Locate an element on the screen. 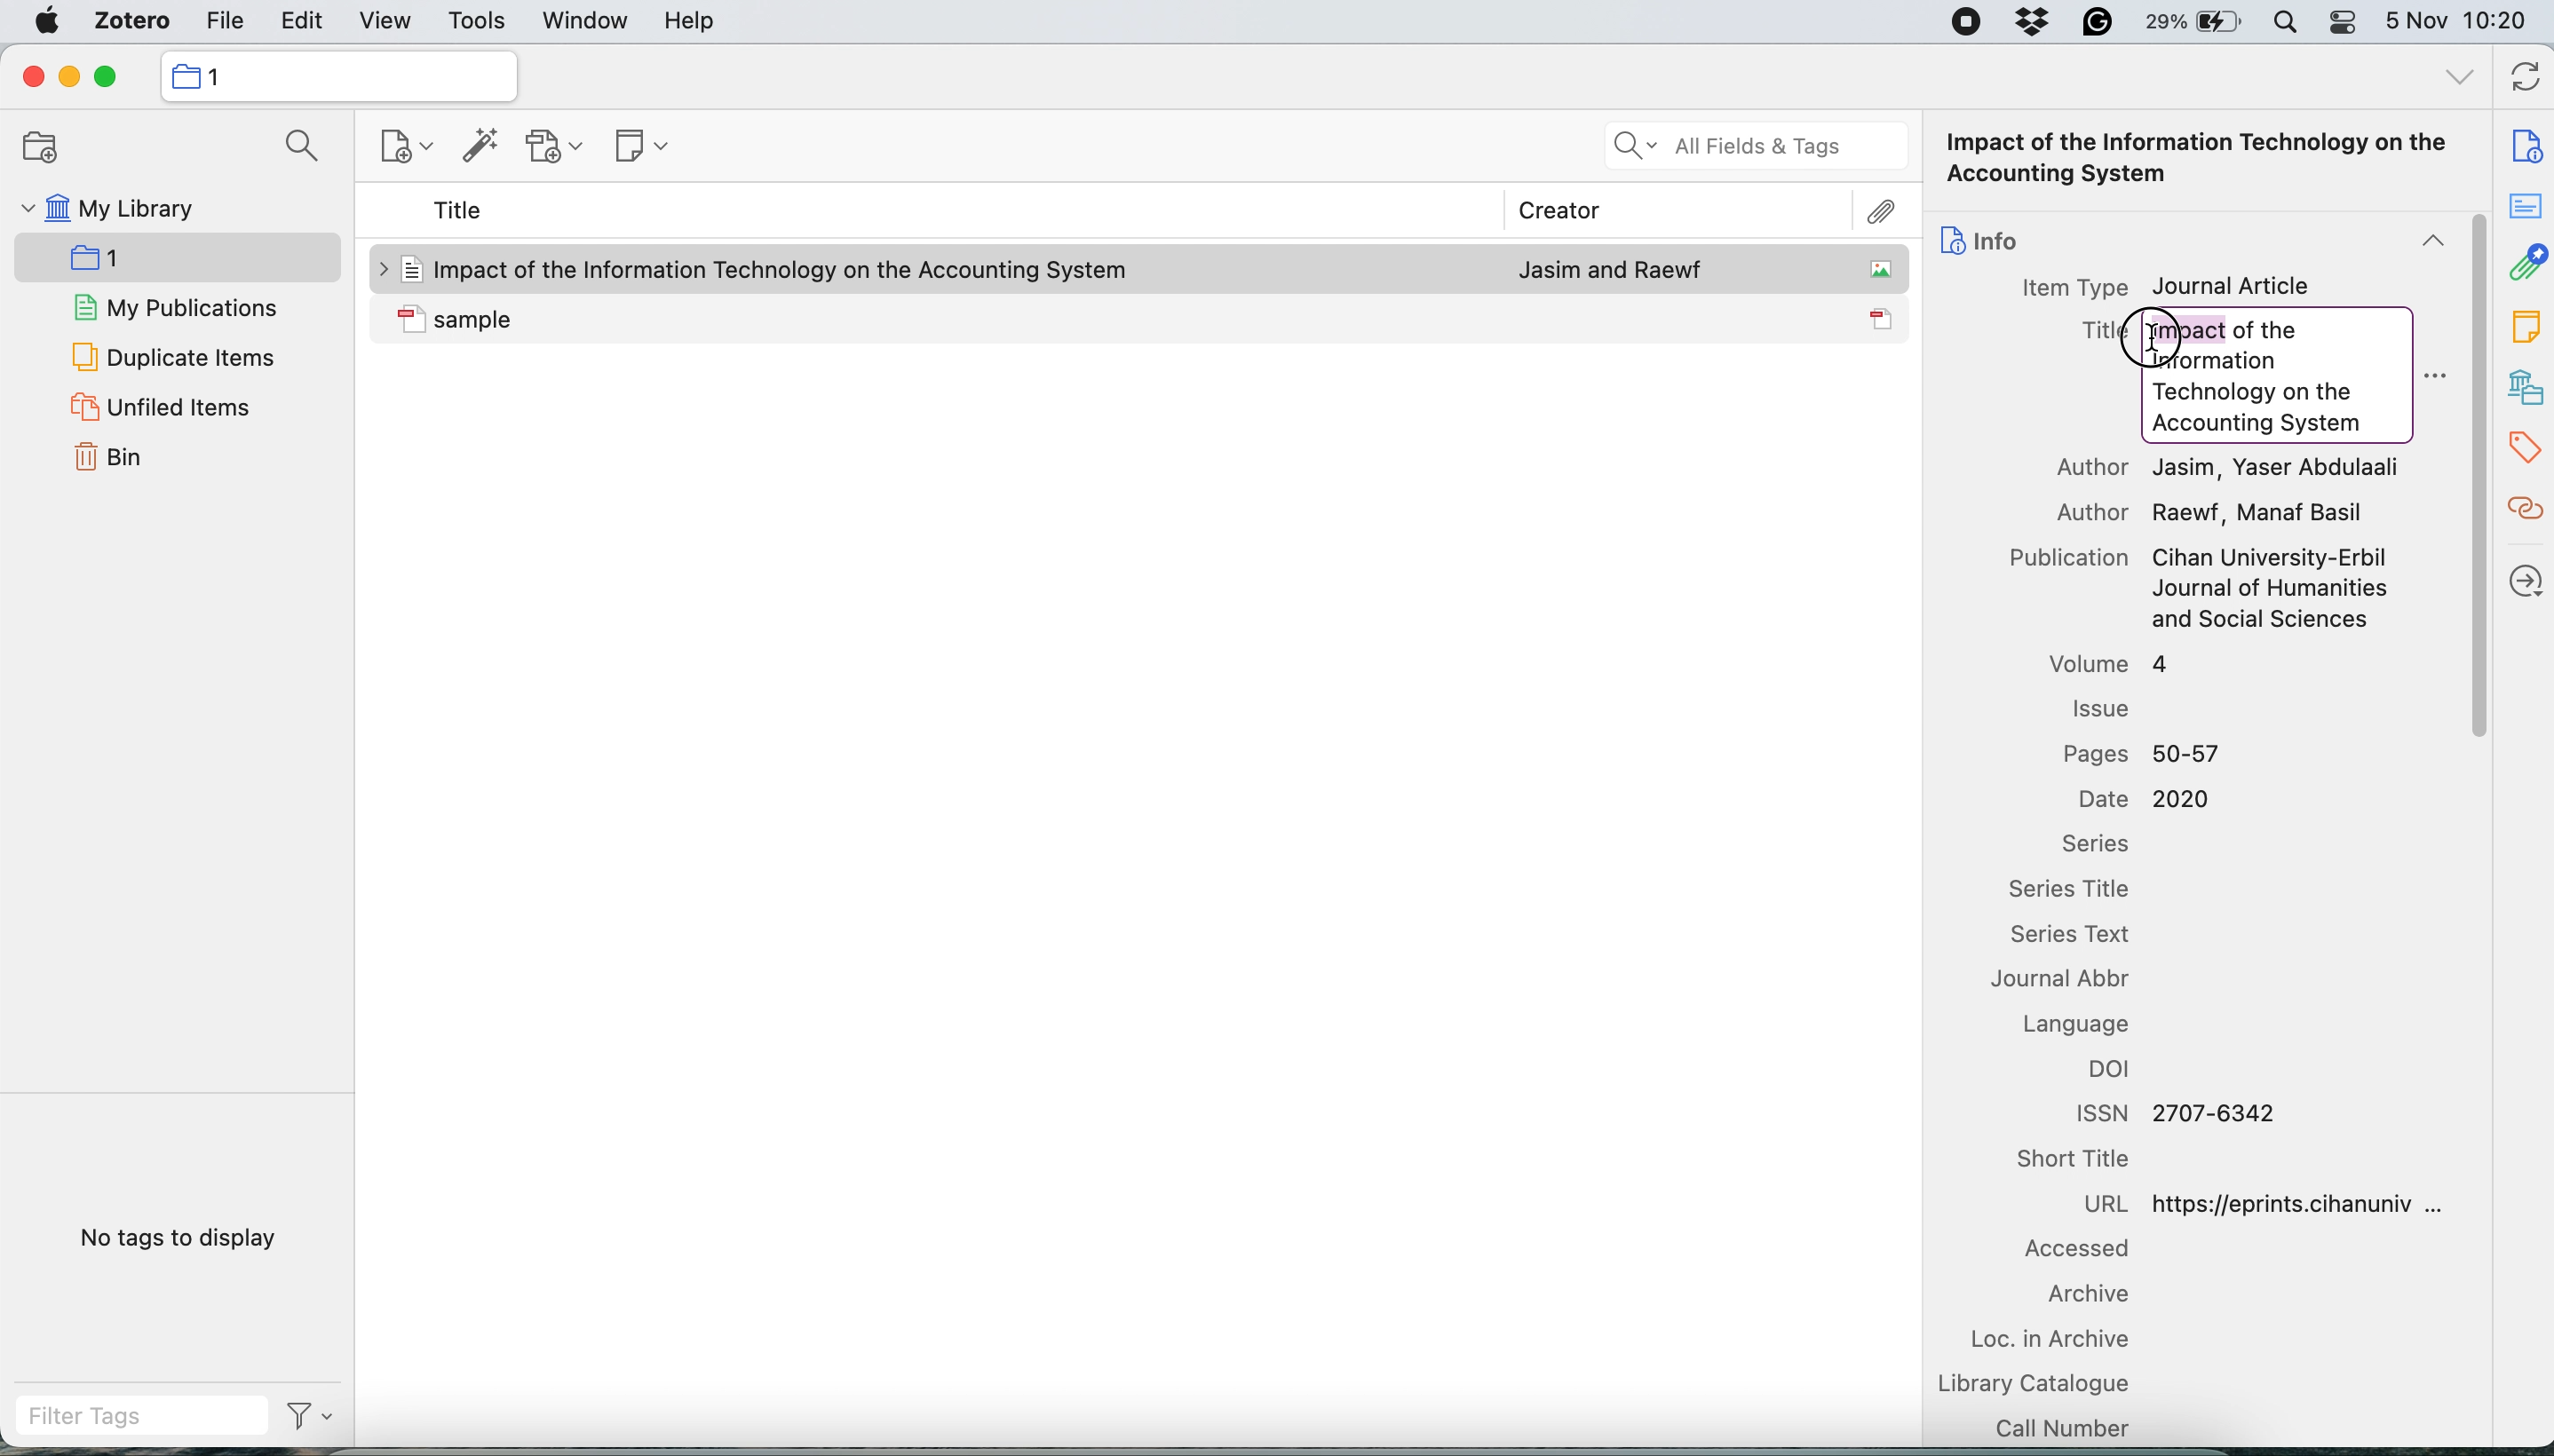  my library is located at coordinates (111, 206).